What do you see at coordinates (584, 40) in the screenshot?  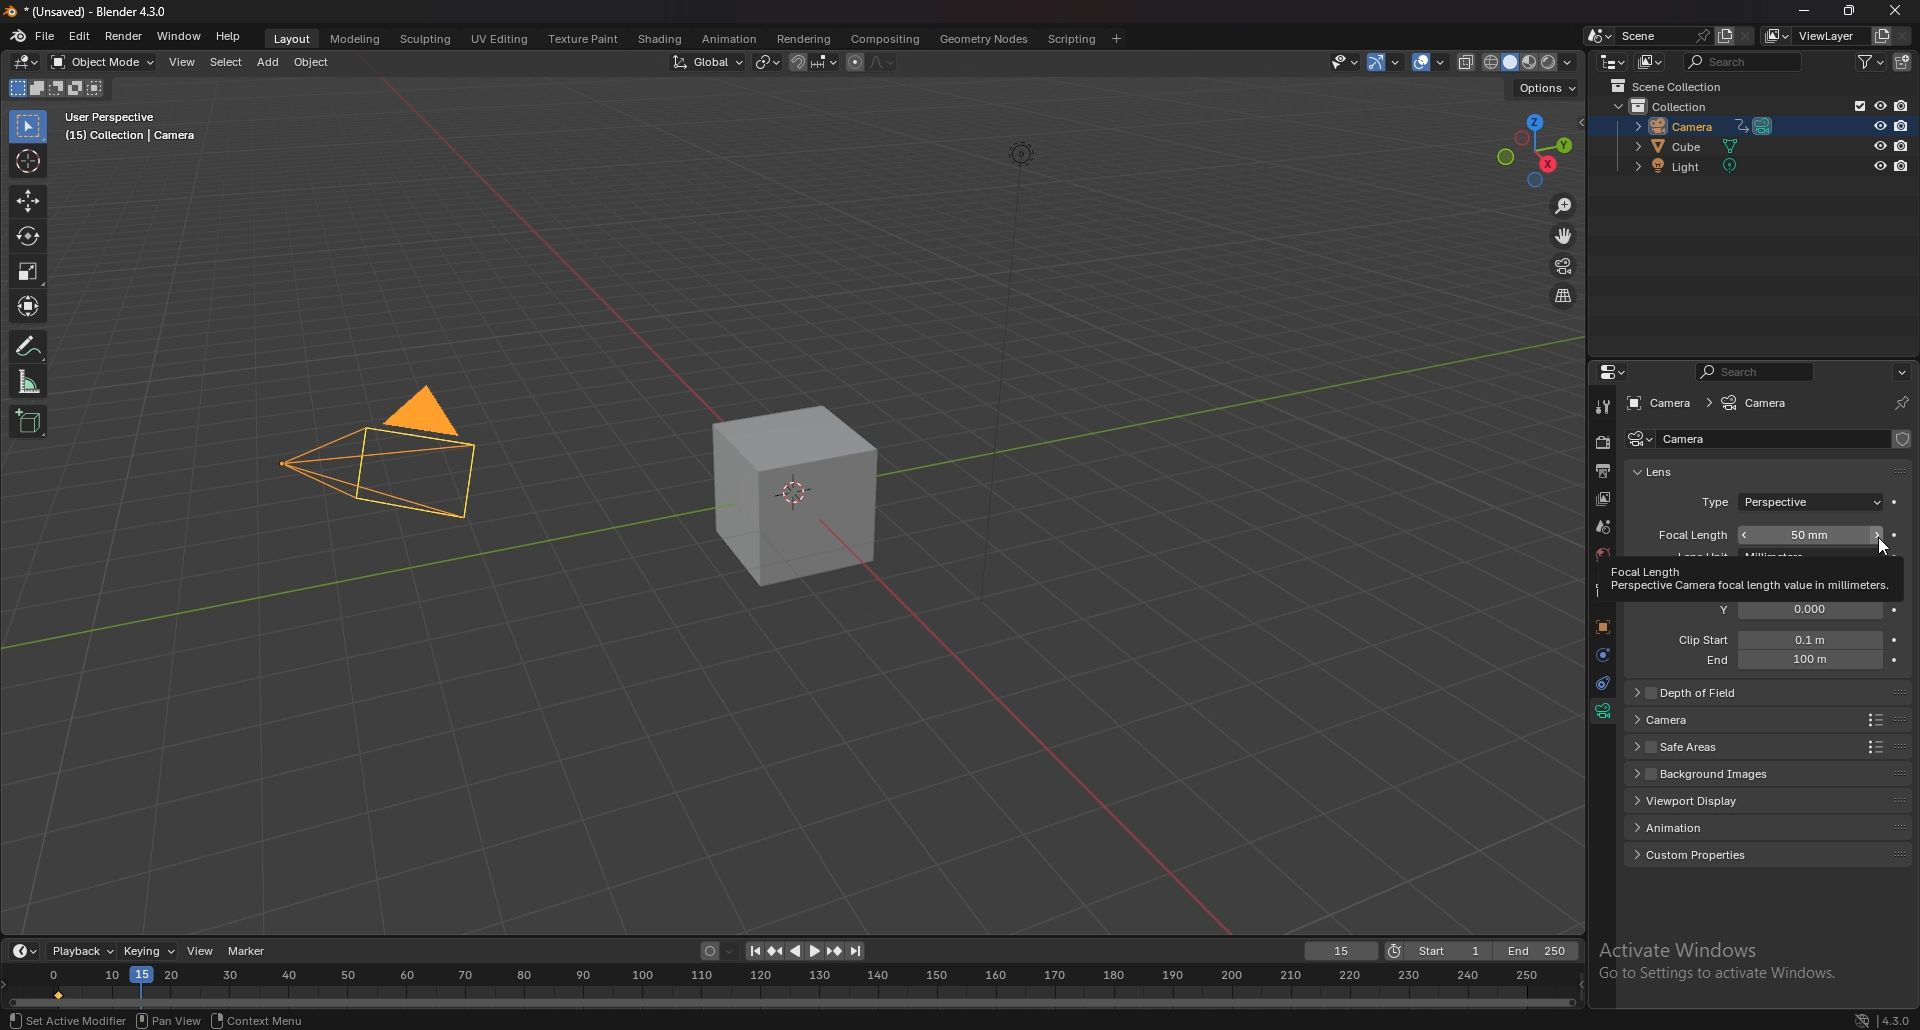 I see `texture paint` at bounding box center [584, 40].